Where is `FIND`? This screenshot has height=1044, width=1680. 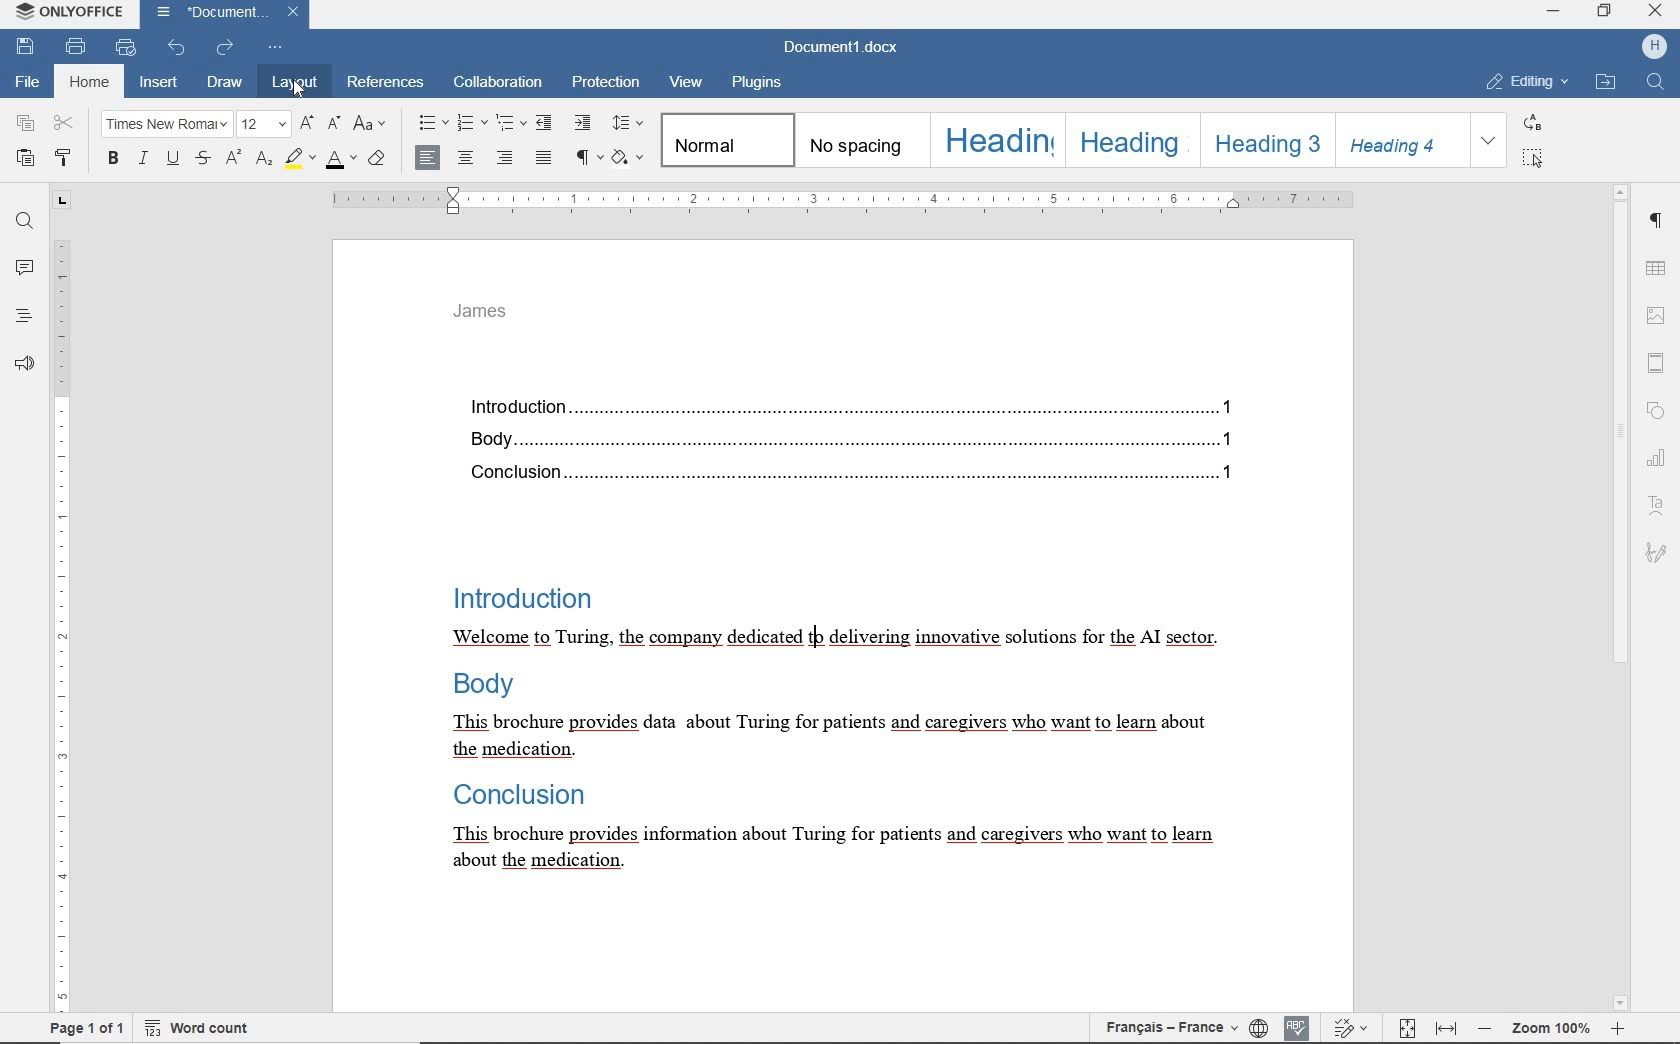 FIND is located at coordinates (1658, 83).